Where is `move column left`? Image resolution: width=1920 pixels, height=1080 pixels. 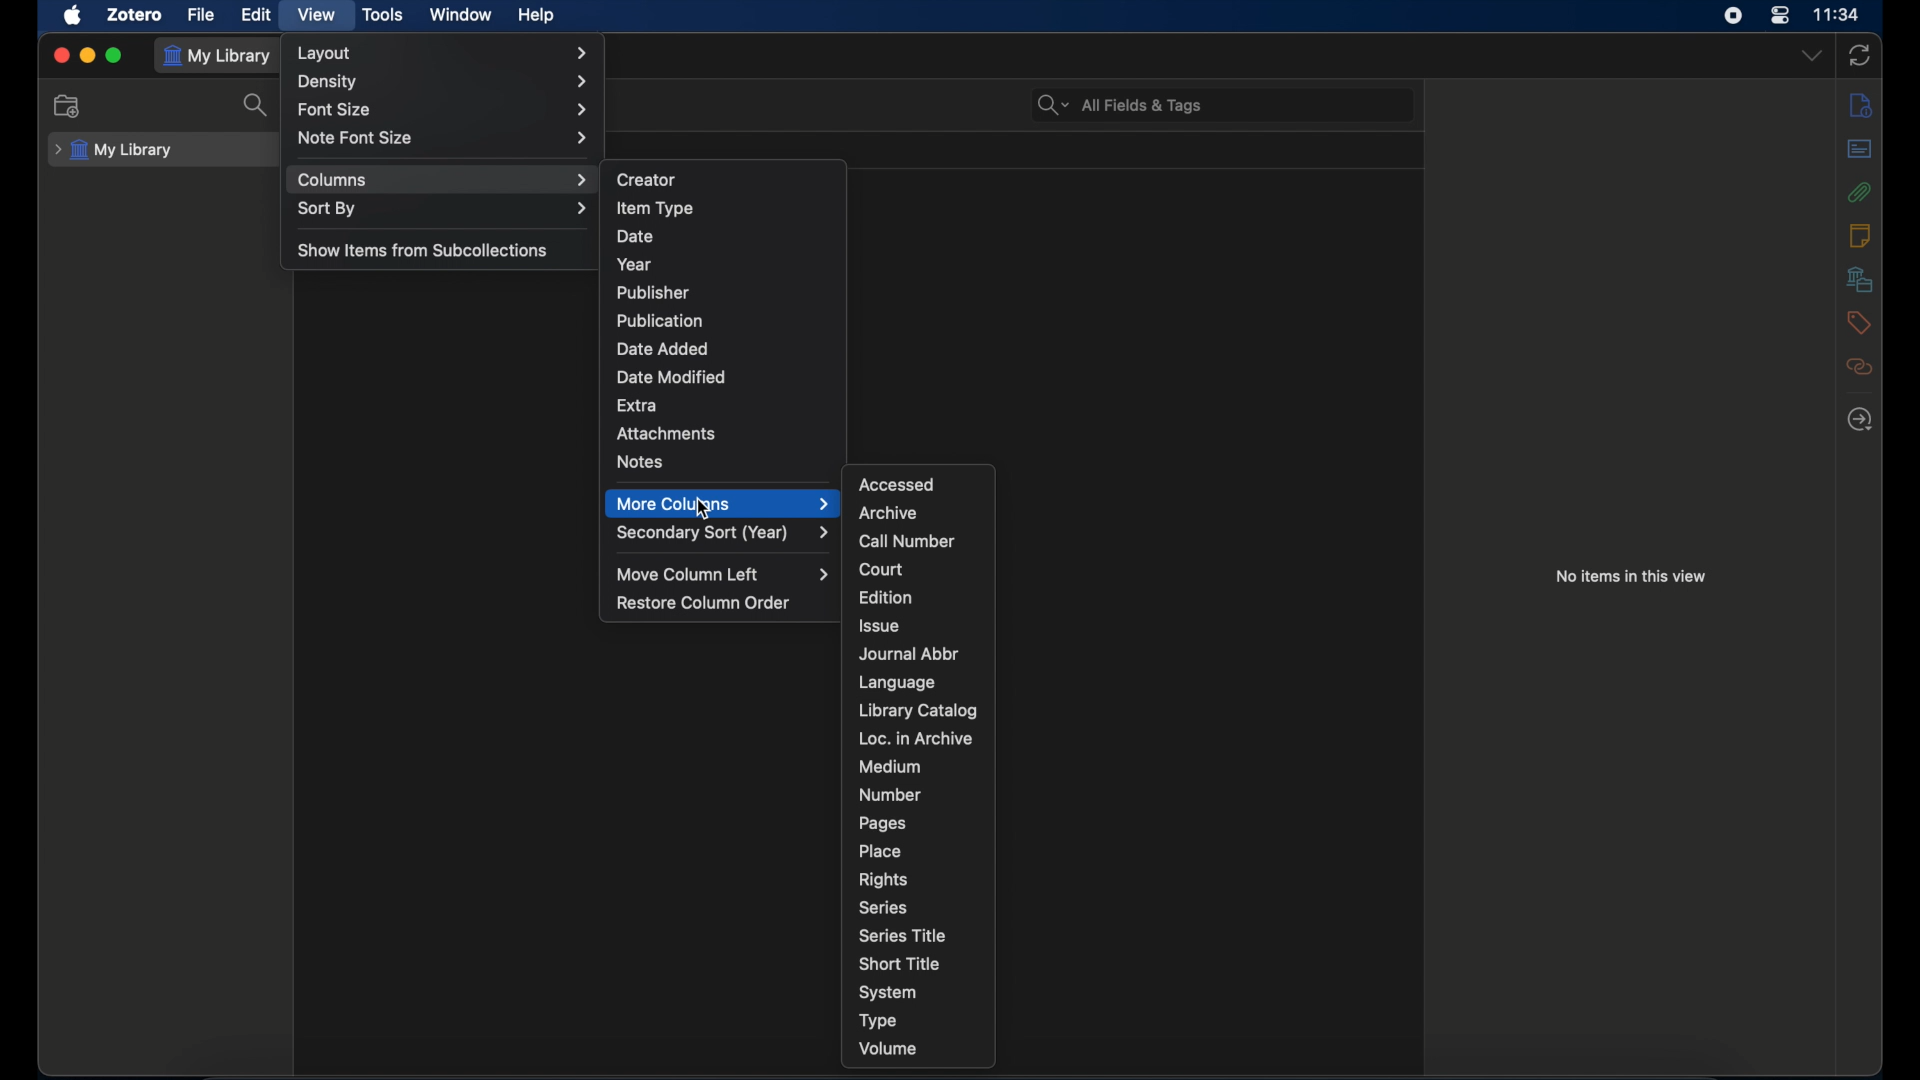 move column left is located at coordinates (721, 573).